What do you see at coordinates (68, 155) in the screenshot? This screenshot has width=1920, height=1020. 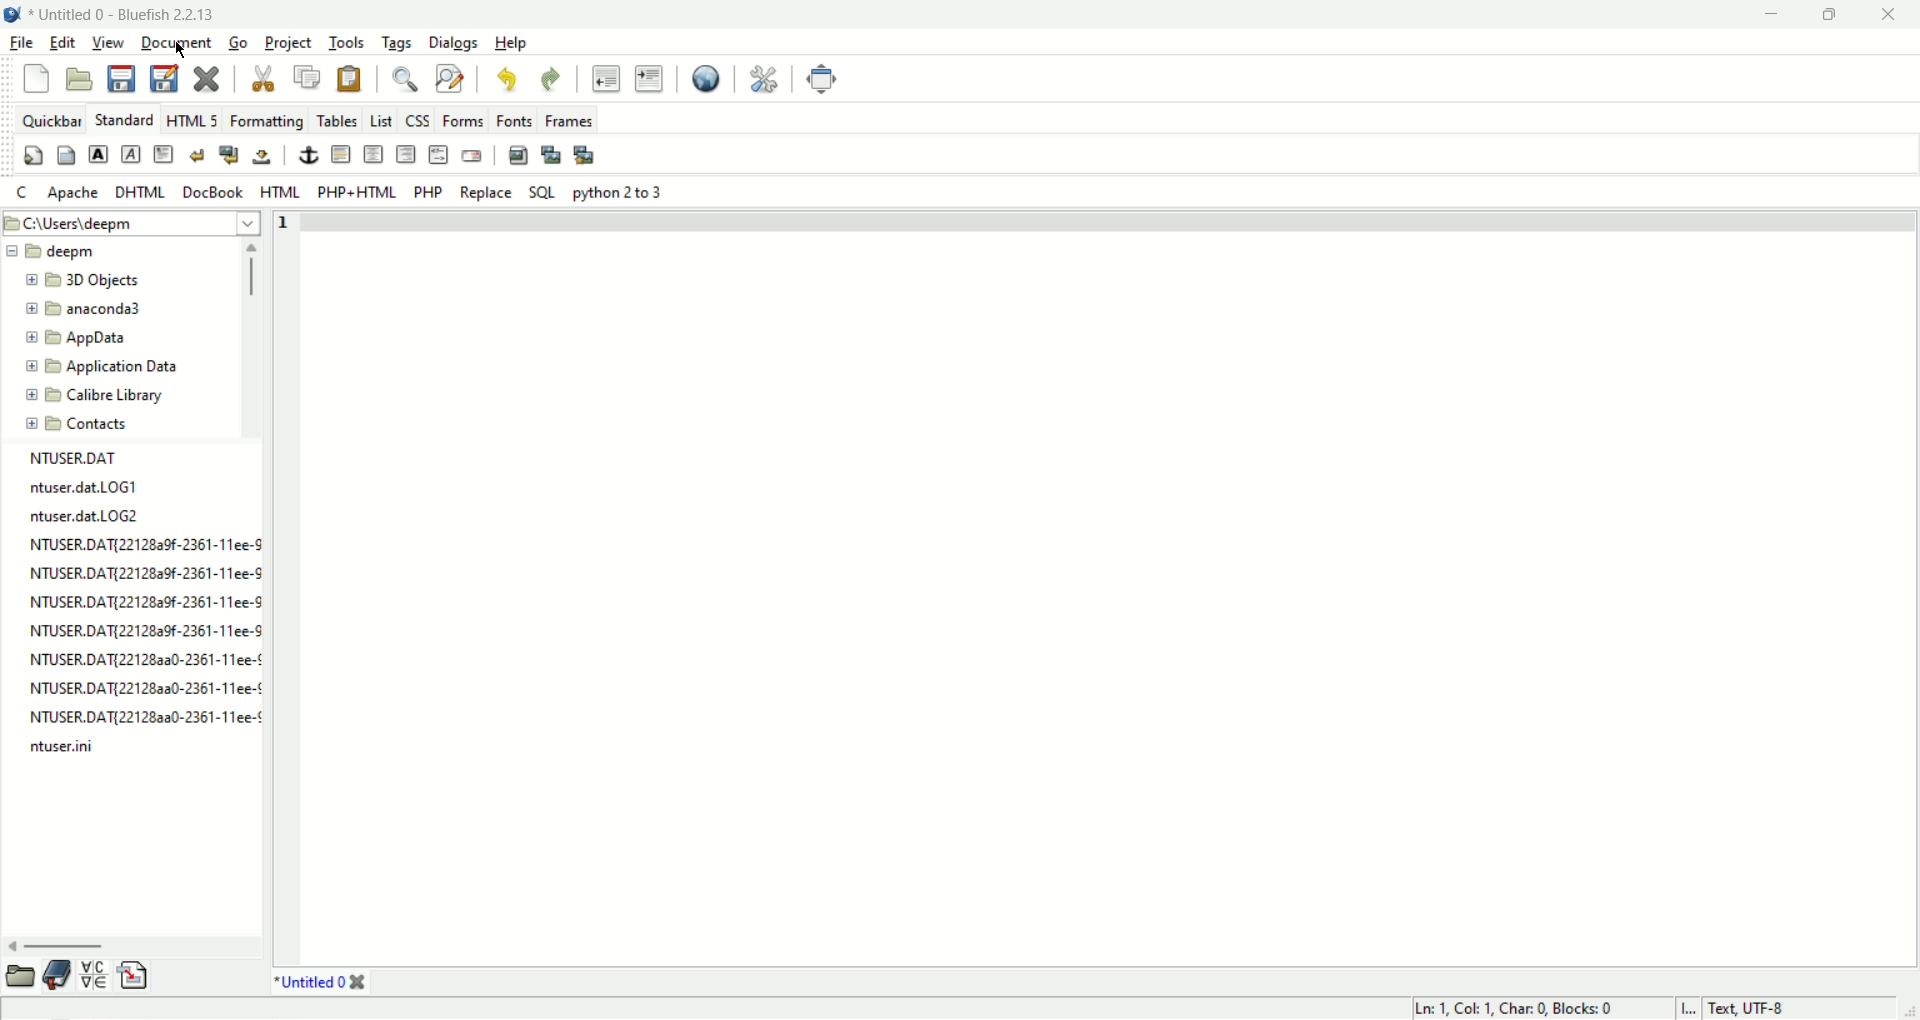 I see `body` at bounding box center [68, 155].